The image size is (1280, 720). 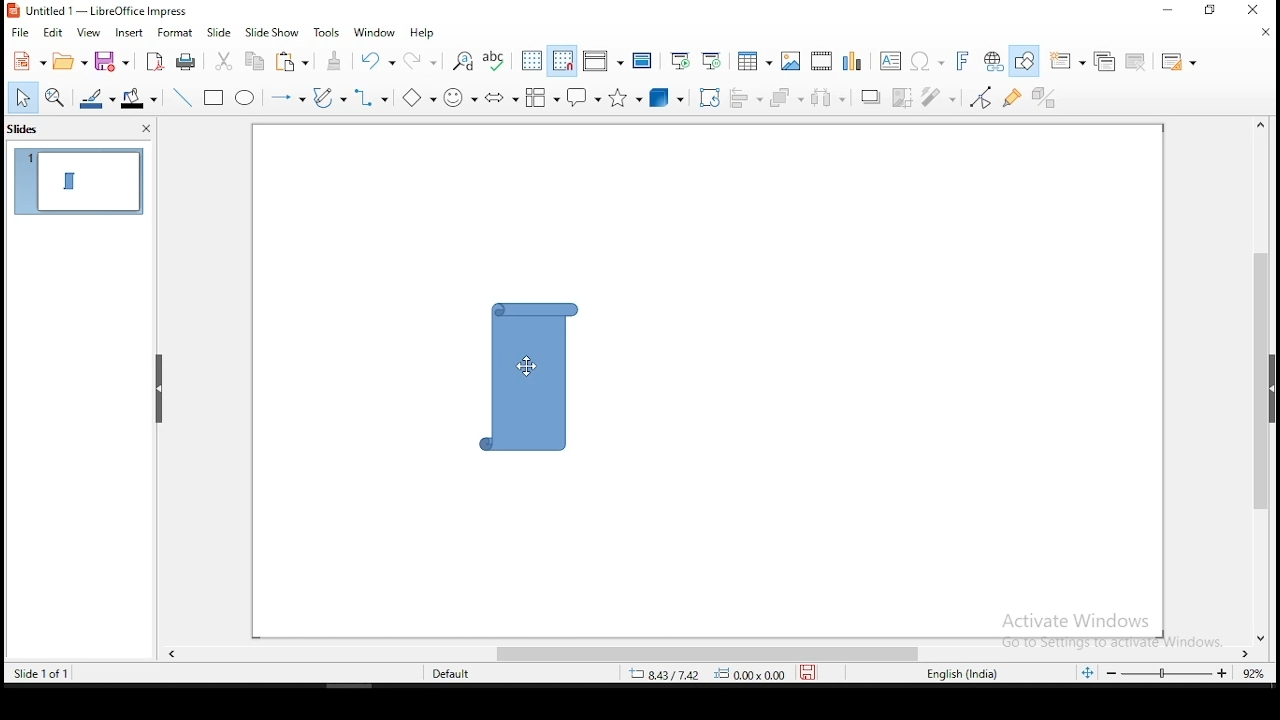 I want to click on zoom slider, so click(x=1169, y=676).